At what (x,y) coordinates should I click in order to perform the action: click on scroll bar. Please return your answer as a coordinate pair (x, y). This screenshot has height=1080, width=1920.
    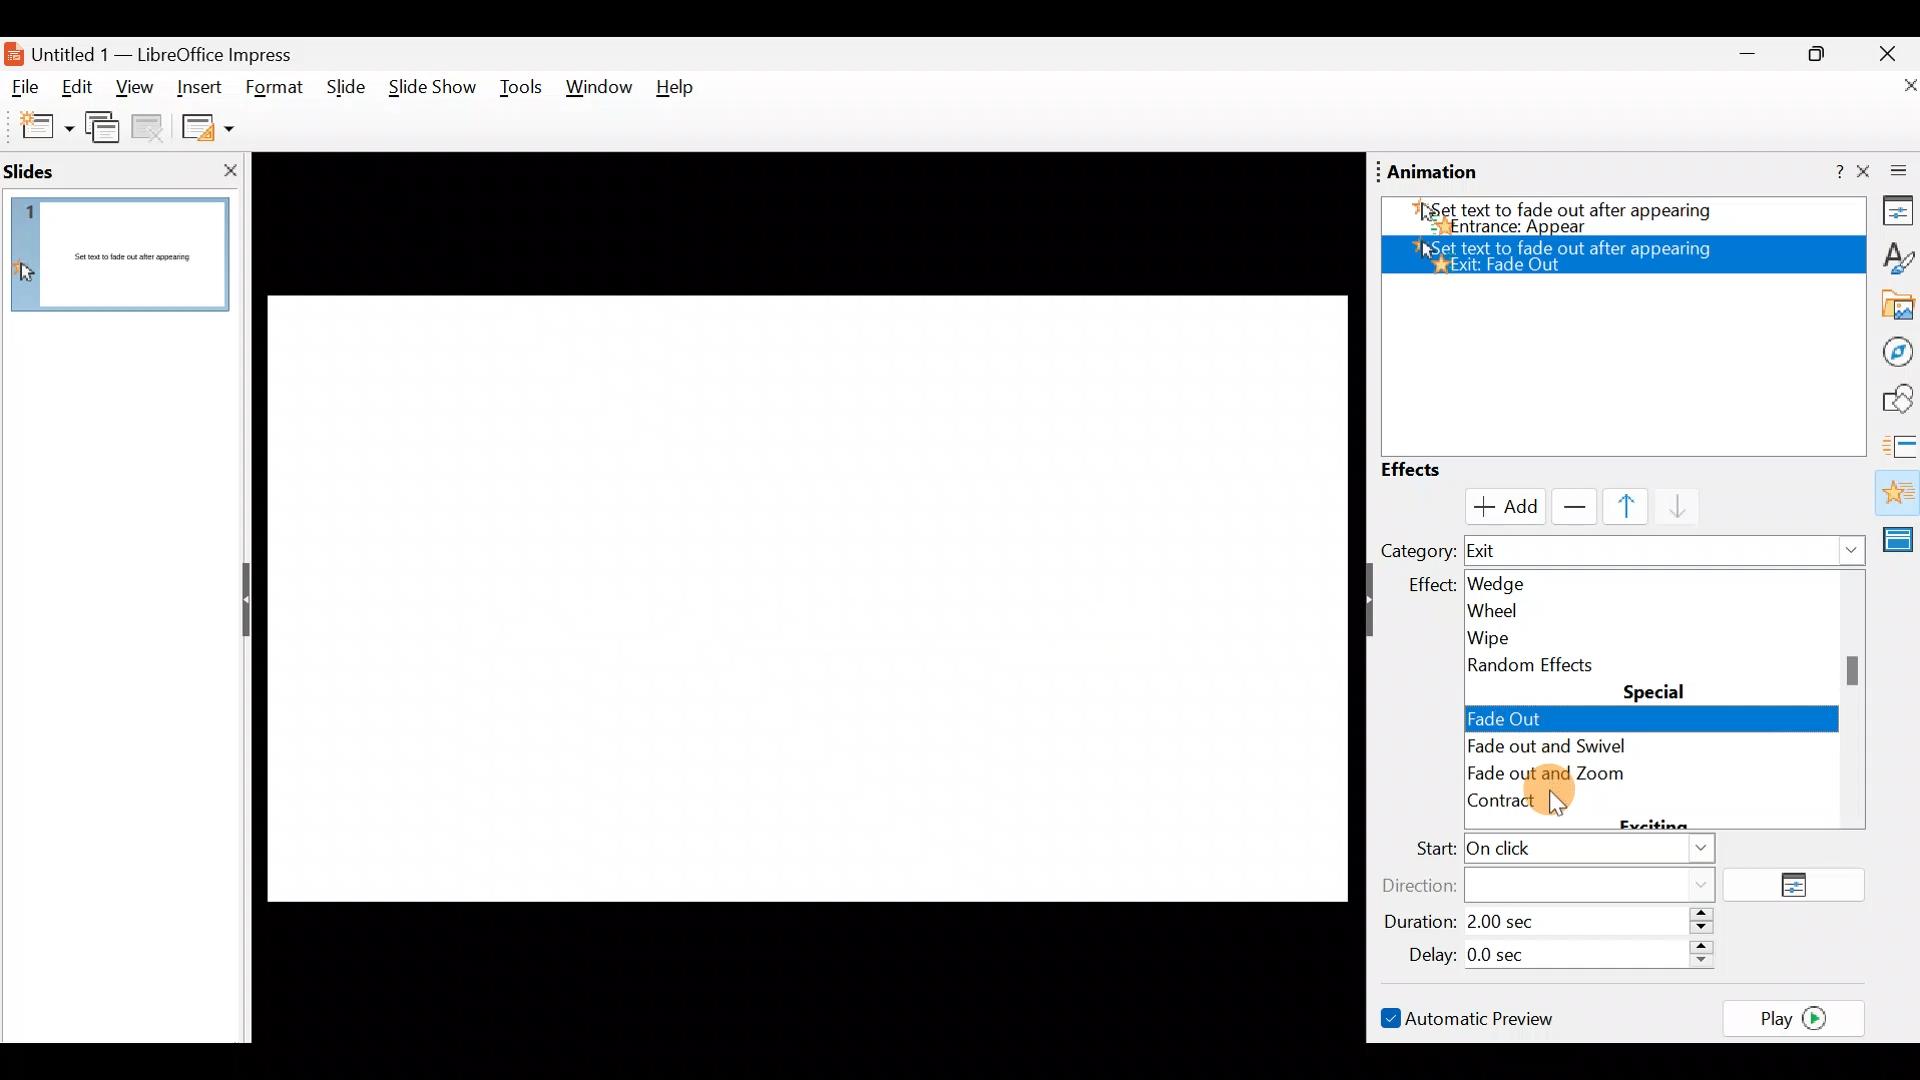
    Looking at the image, I should click on (1856, 669).